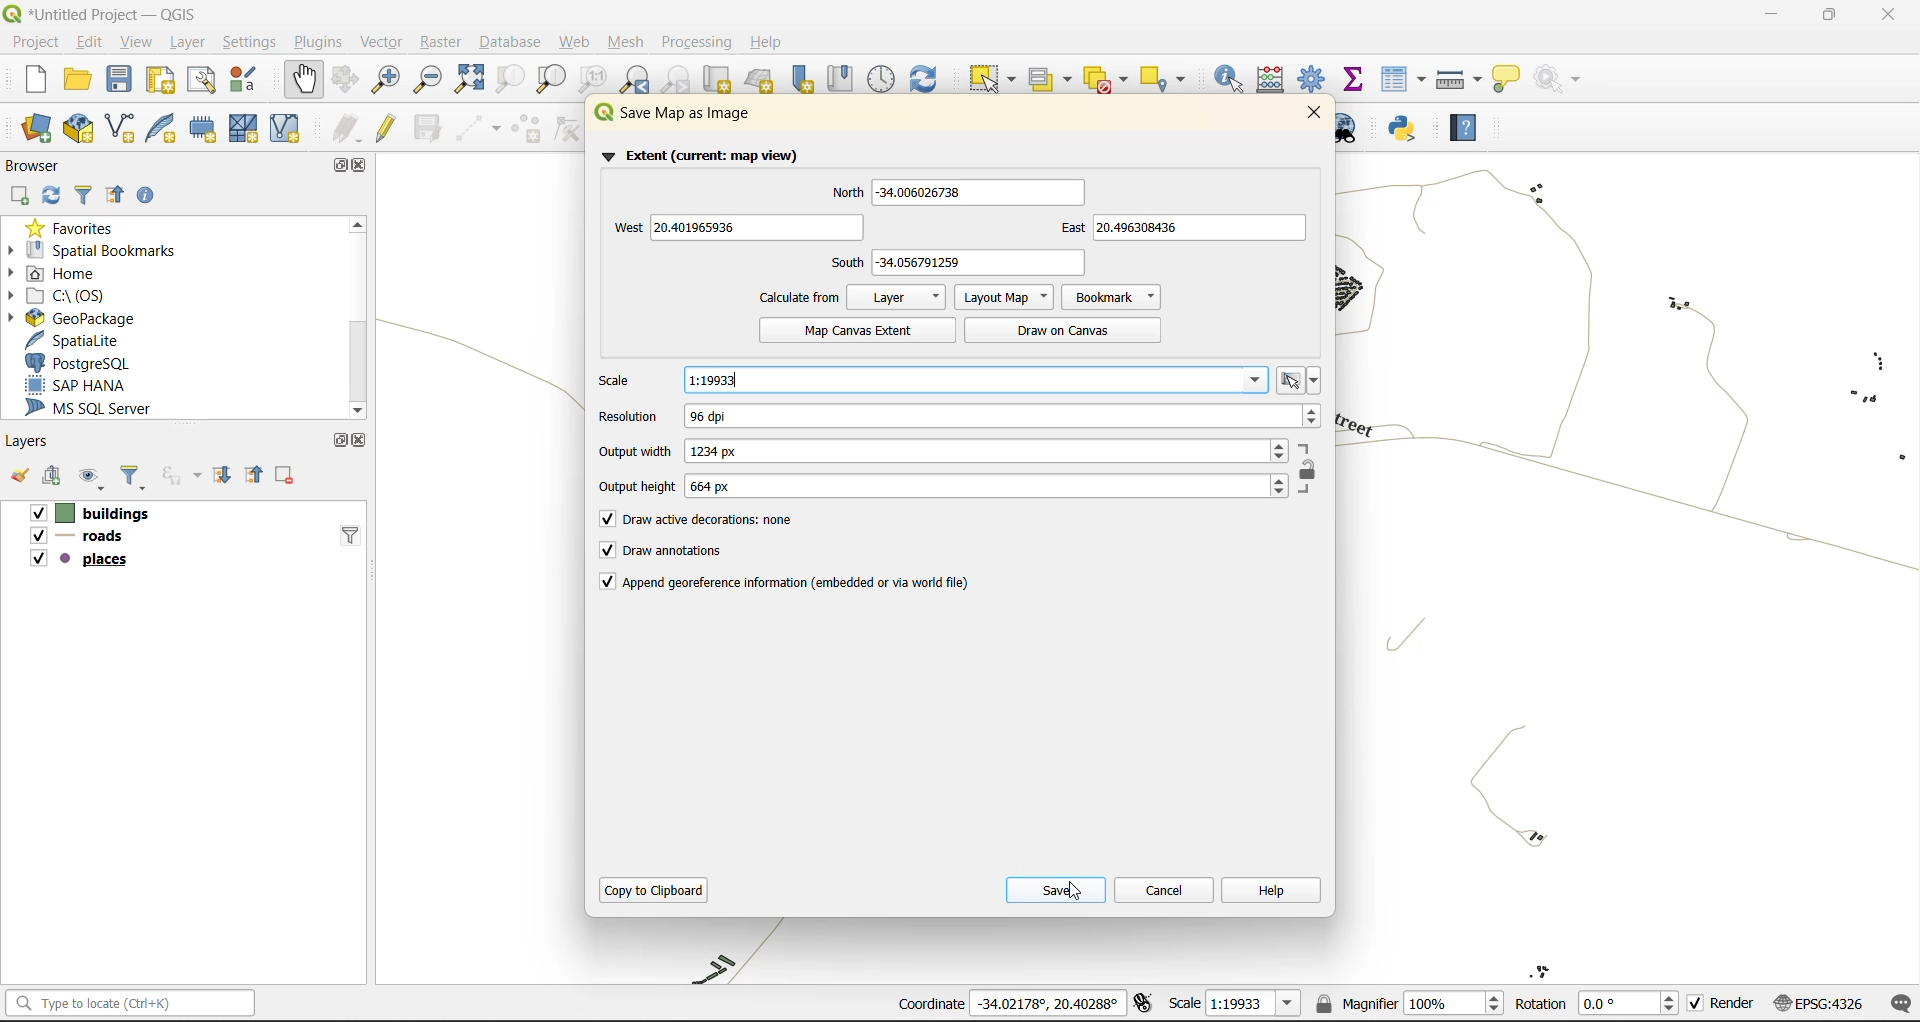 The image size is (1920, 1022). Describe the element at coordinates (346, 533) in the screenshot. I see `filter` at that location.